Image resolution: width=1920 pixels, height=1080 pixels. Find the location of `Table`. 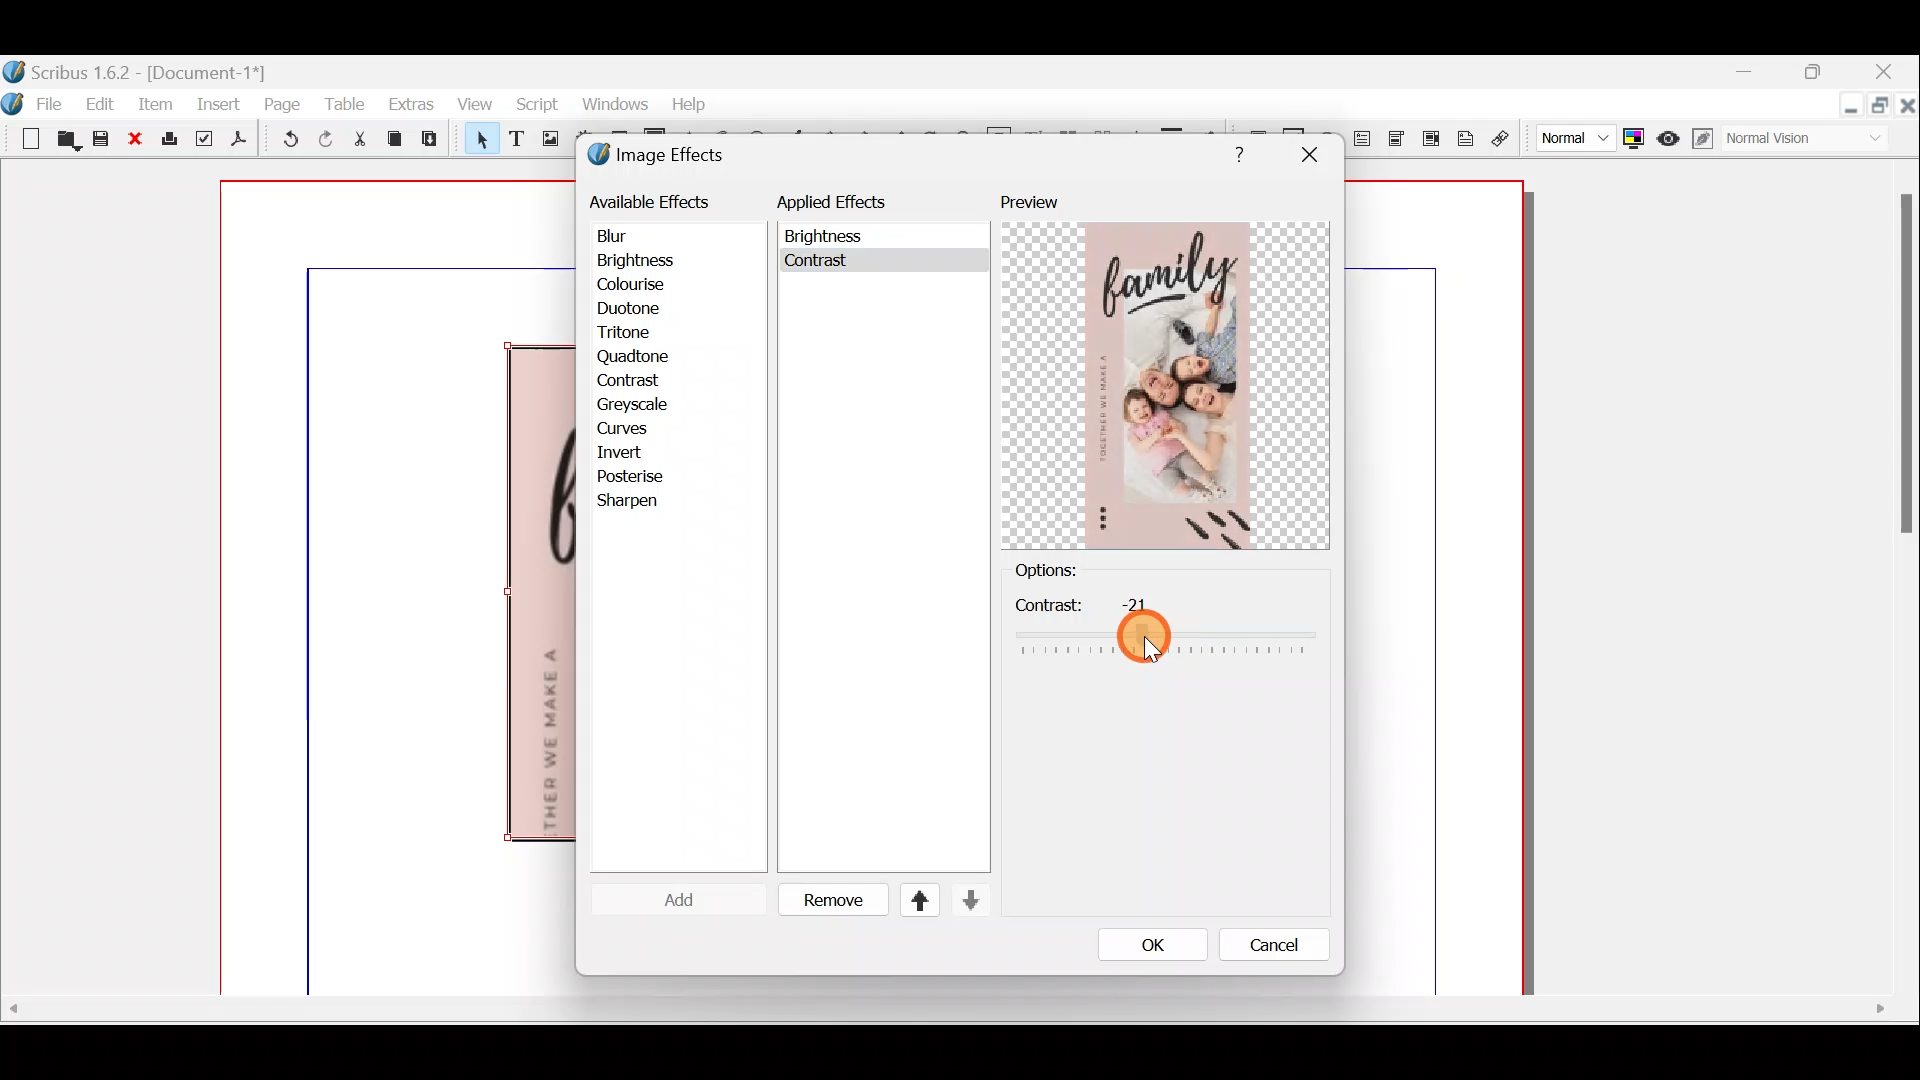

Table is located at coordinates (345, 101).